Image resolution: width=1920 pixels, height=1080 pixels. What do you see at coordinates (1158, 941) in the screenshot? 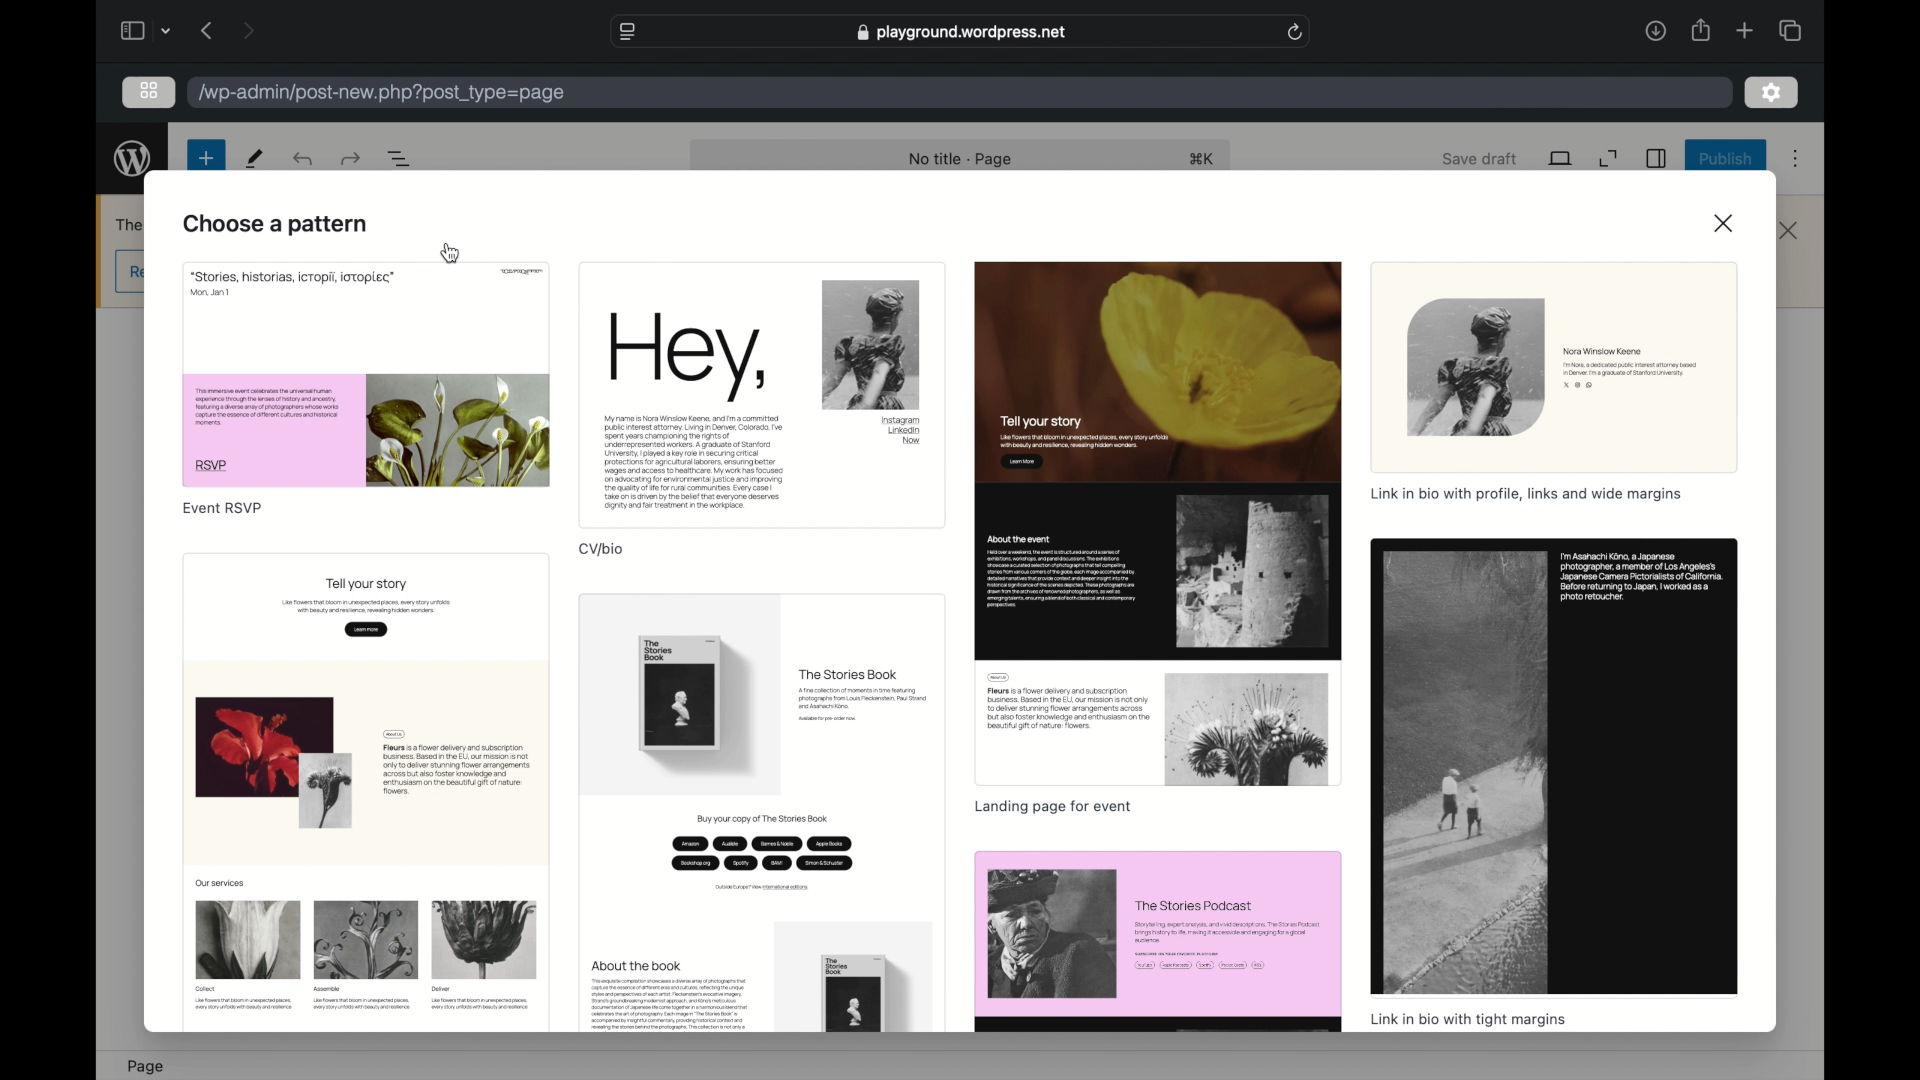
I see `preview` at bounding box center [1158, 941].